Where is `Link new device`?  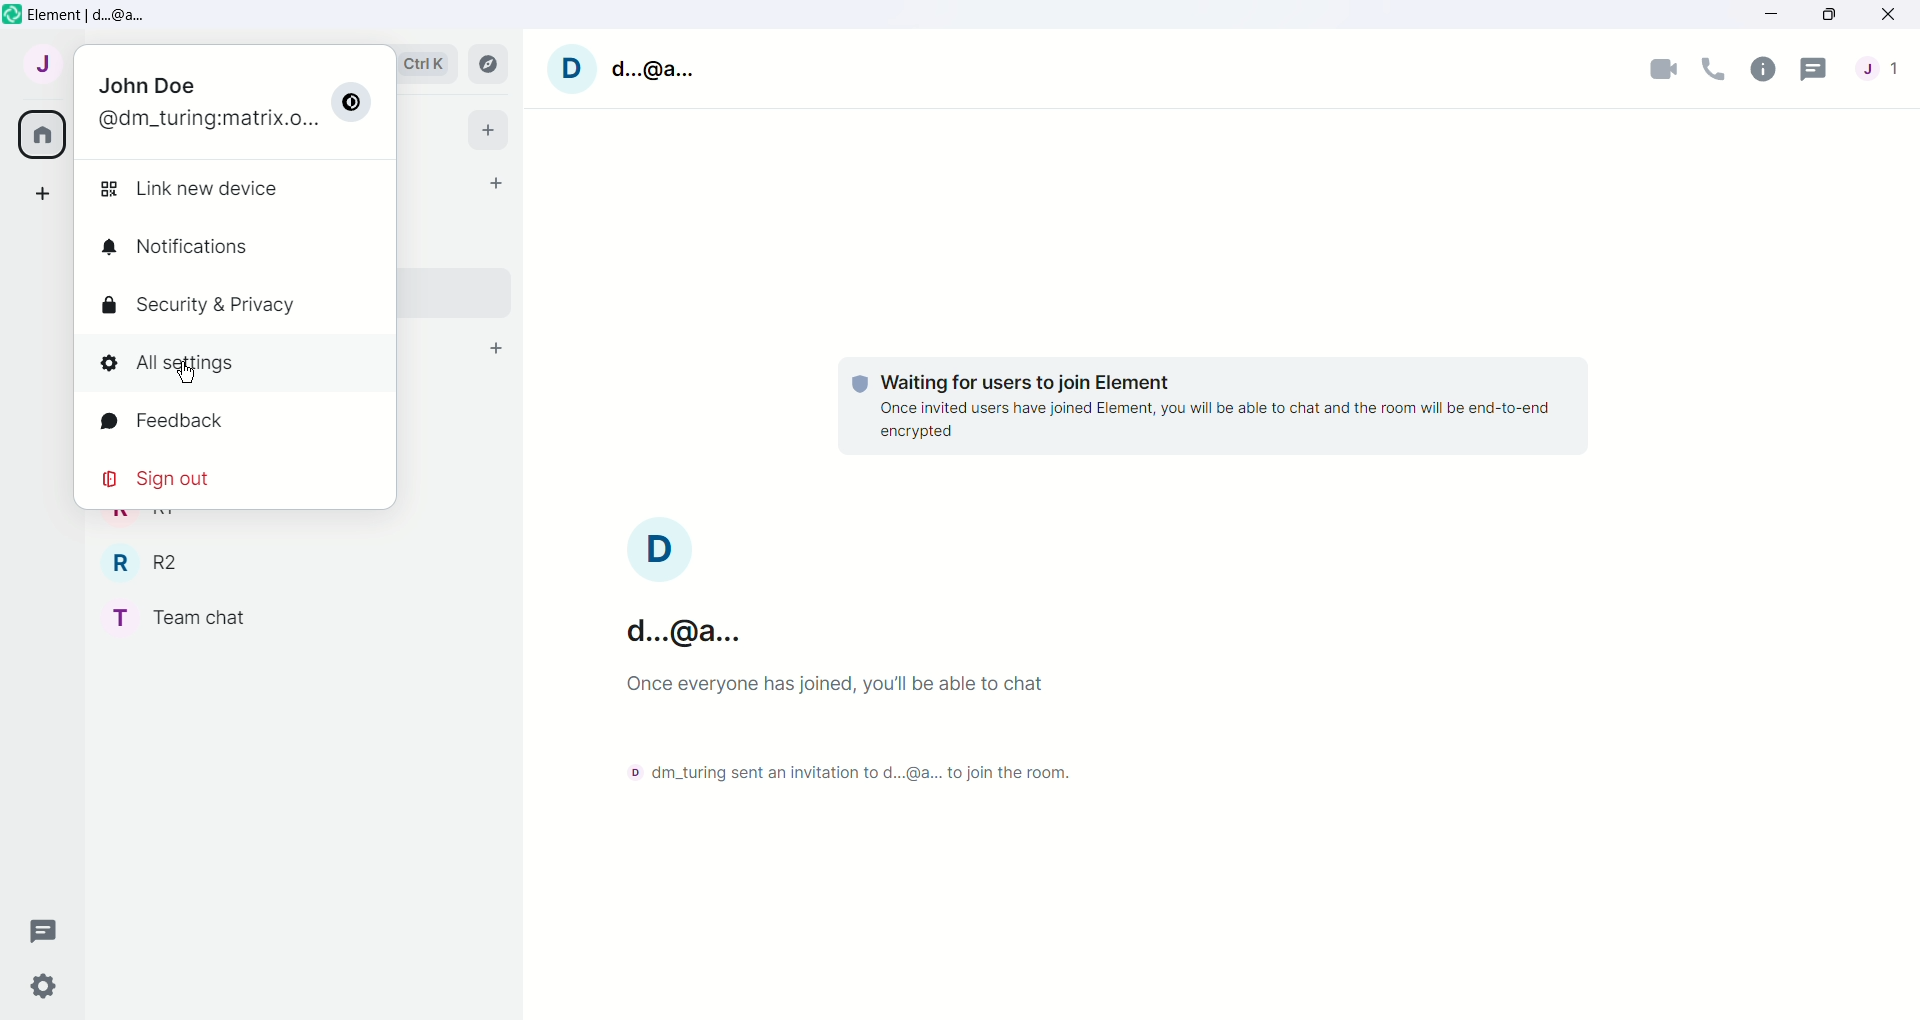
Link new device is located at coordinates (235, 189).